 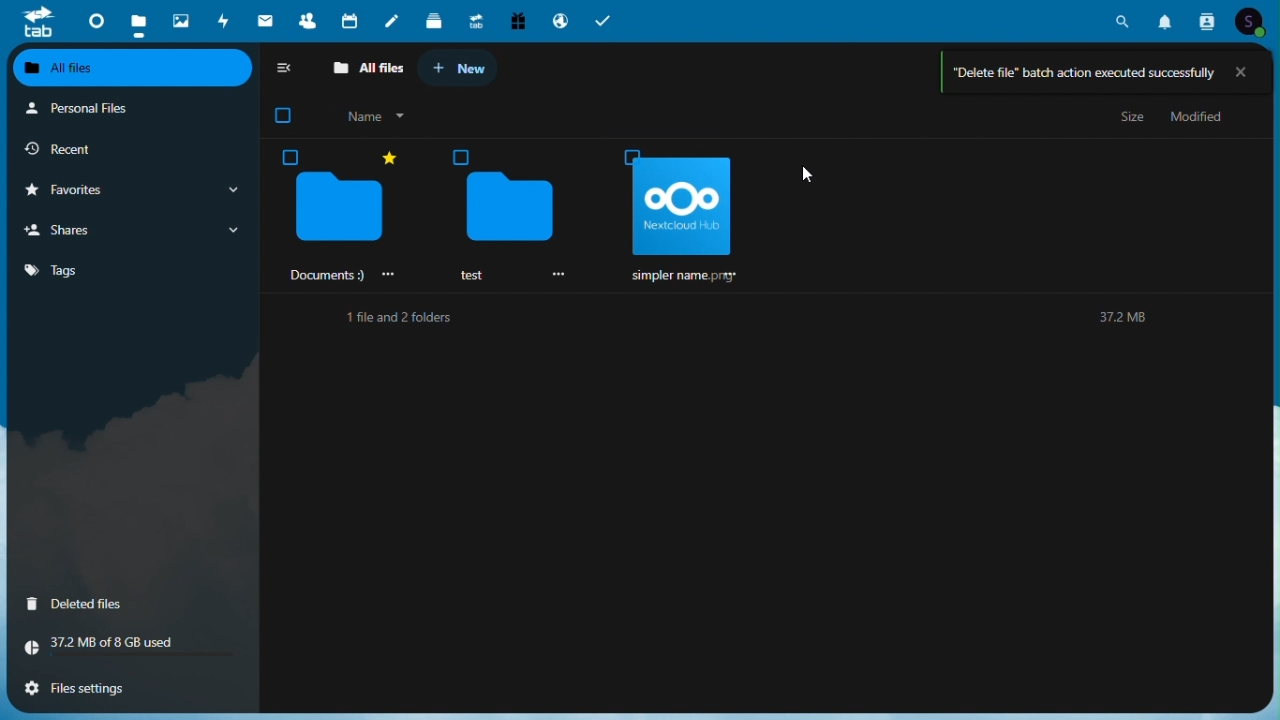 What do you see at coordinates (1115, 319) in the screenshot?
I see `Text` at bounding box center [1115, 319].